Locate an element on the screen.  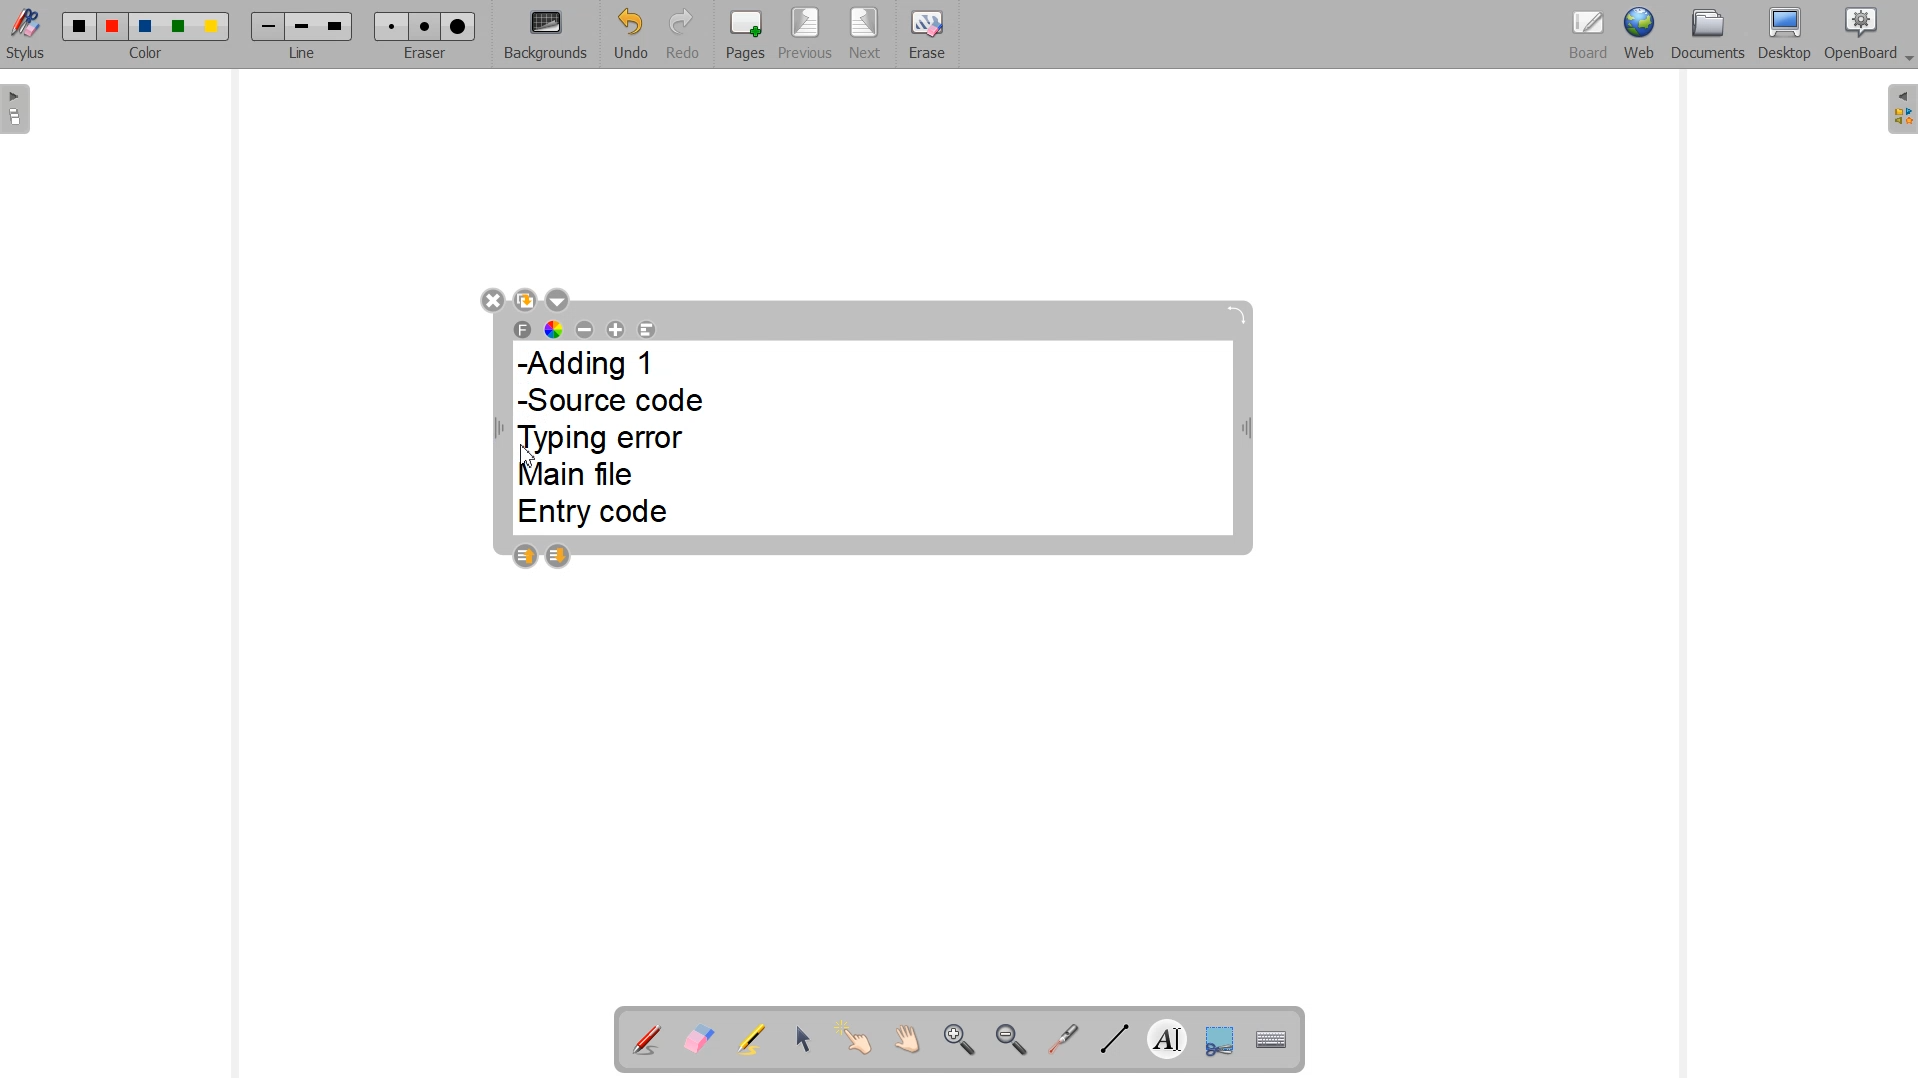
Duplicate is located at coordinates (526, 299).